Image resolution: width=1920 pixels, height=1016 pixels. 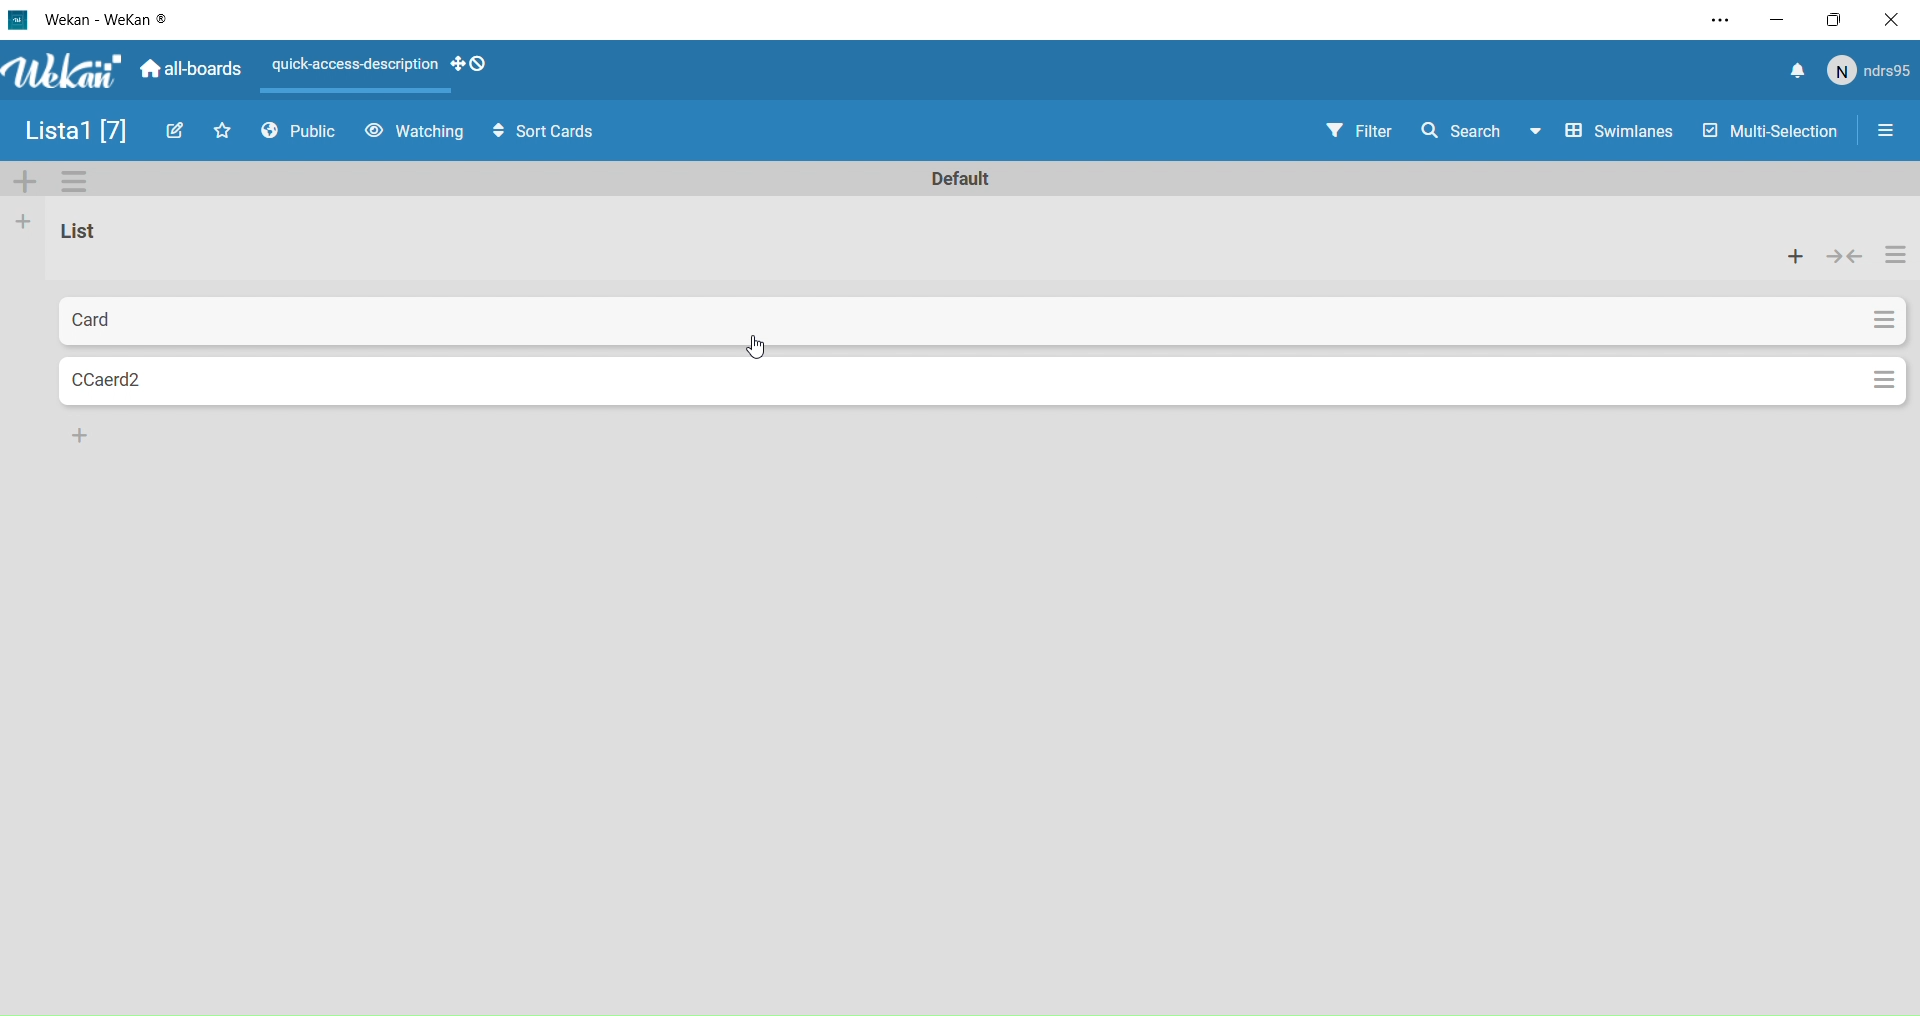 I want to click on WeKan, so click(x=107, y=21).